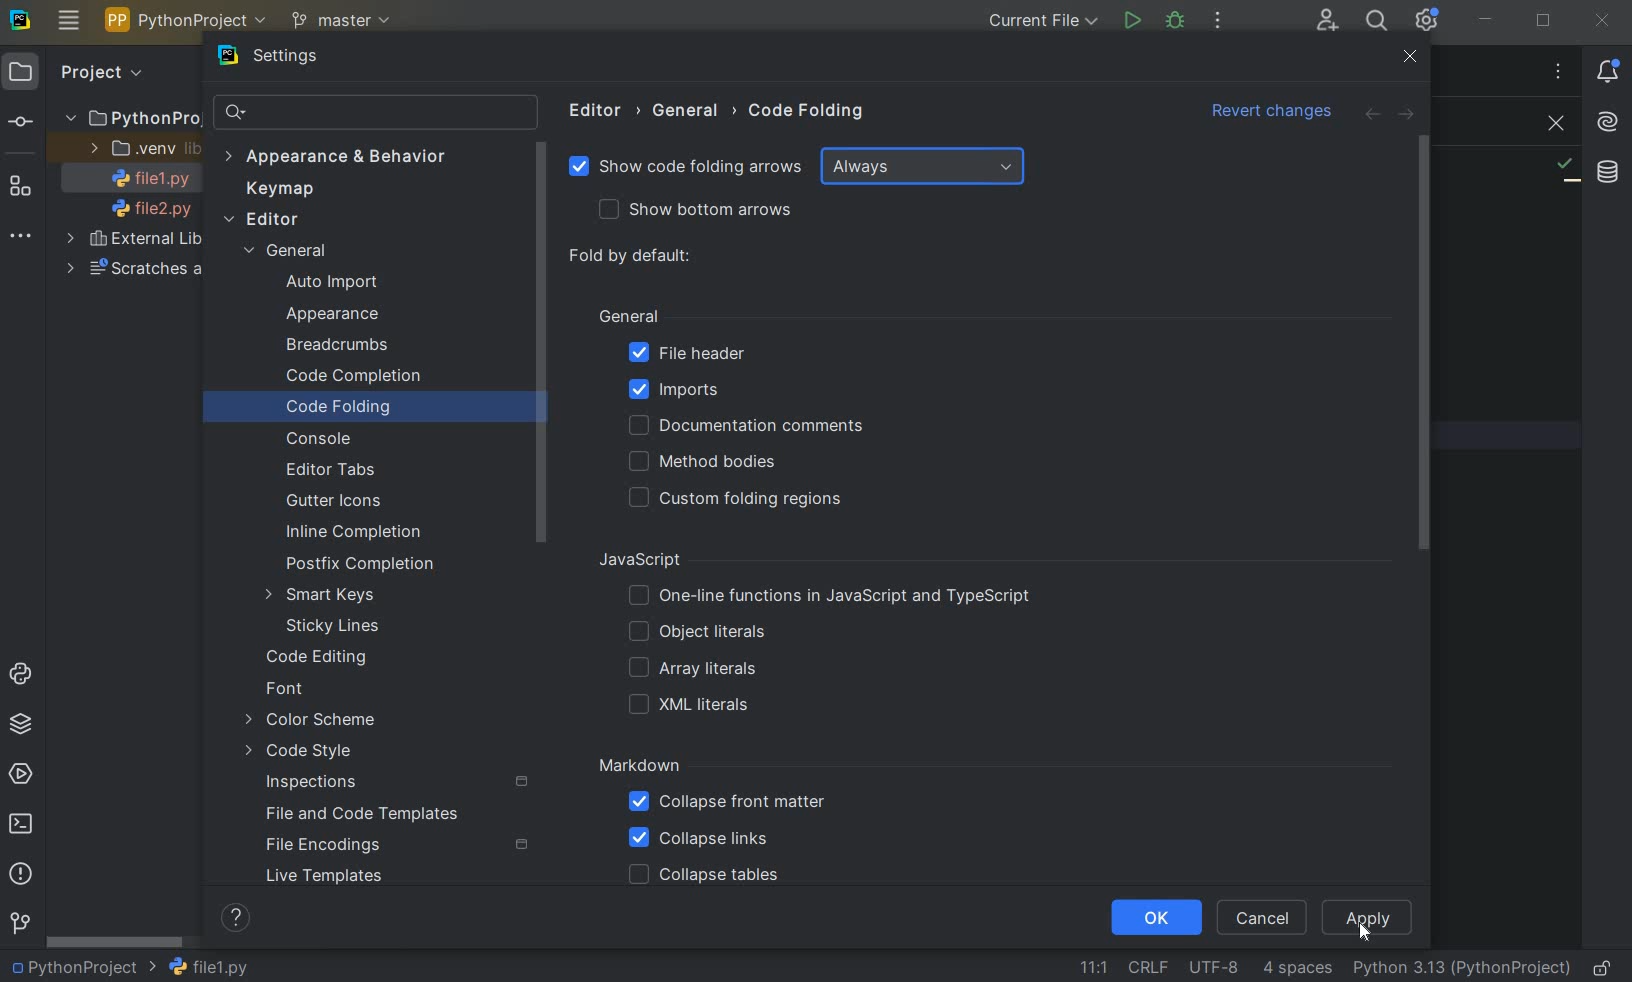 This screenshot has height=982, width=1632. I want to click on INDENT, so click(1296, 969).